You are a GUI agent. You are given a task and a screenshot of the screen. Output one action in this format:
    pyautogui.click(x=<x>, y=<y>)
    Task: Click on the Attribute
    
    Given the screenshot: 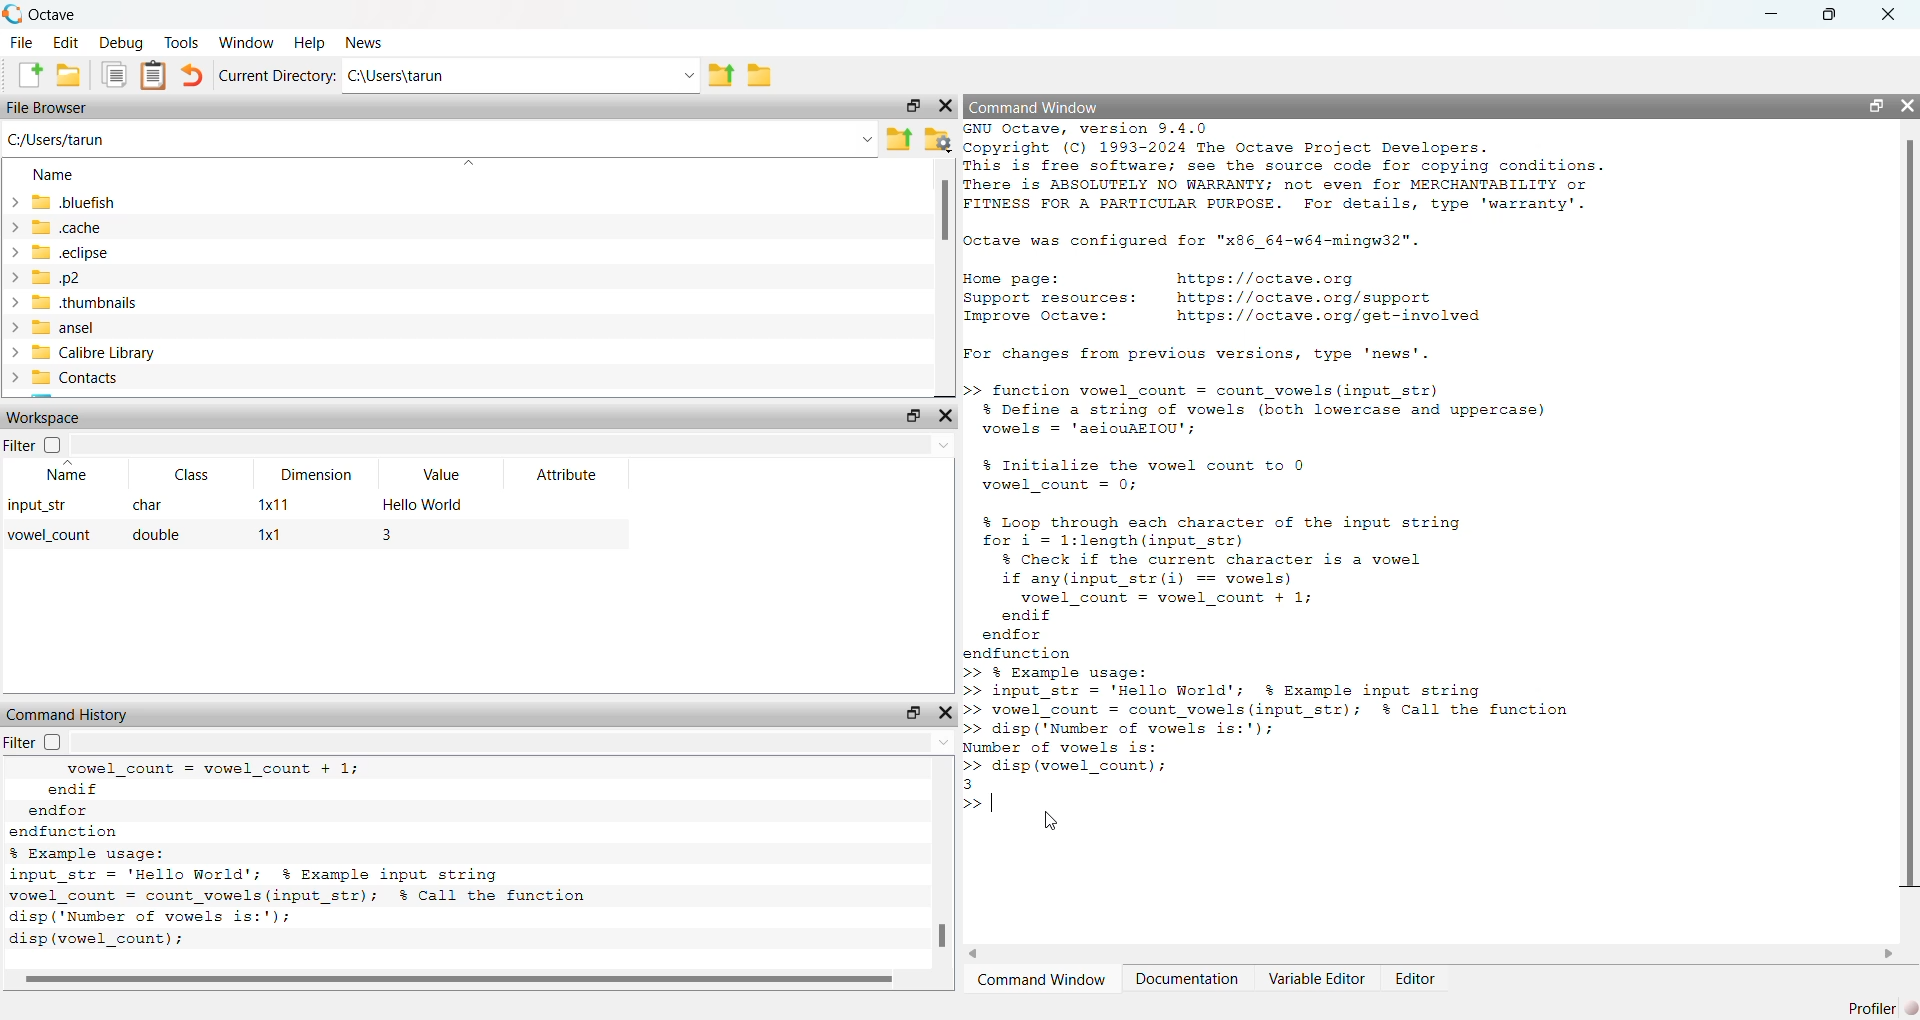 What is the action you would take?
    pyautogui.click(x=567, y=474)
    